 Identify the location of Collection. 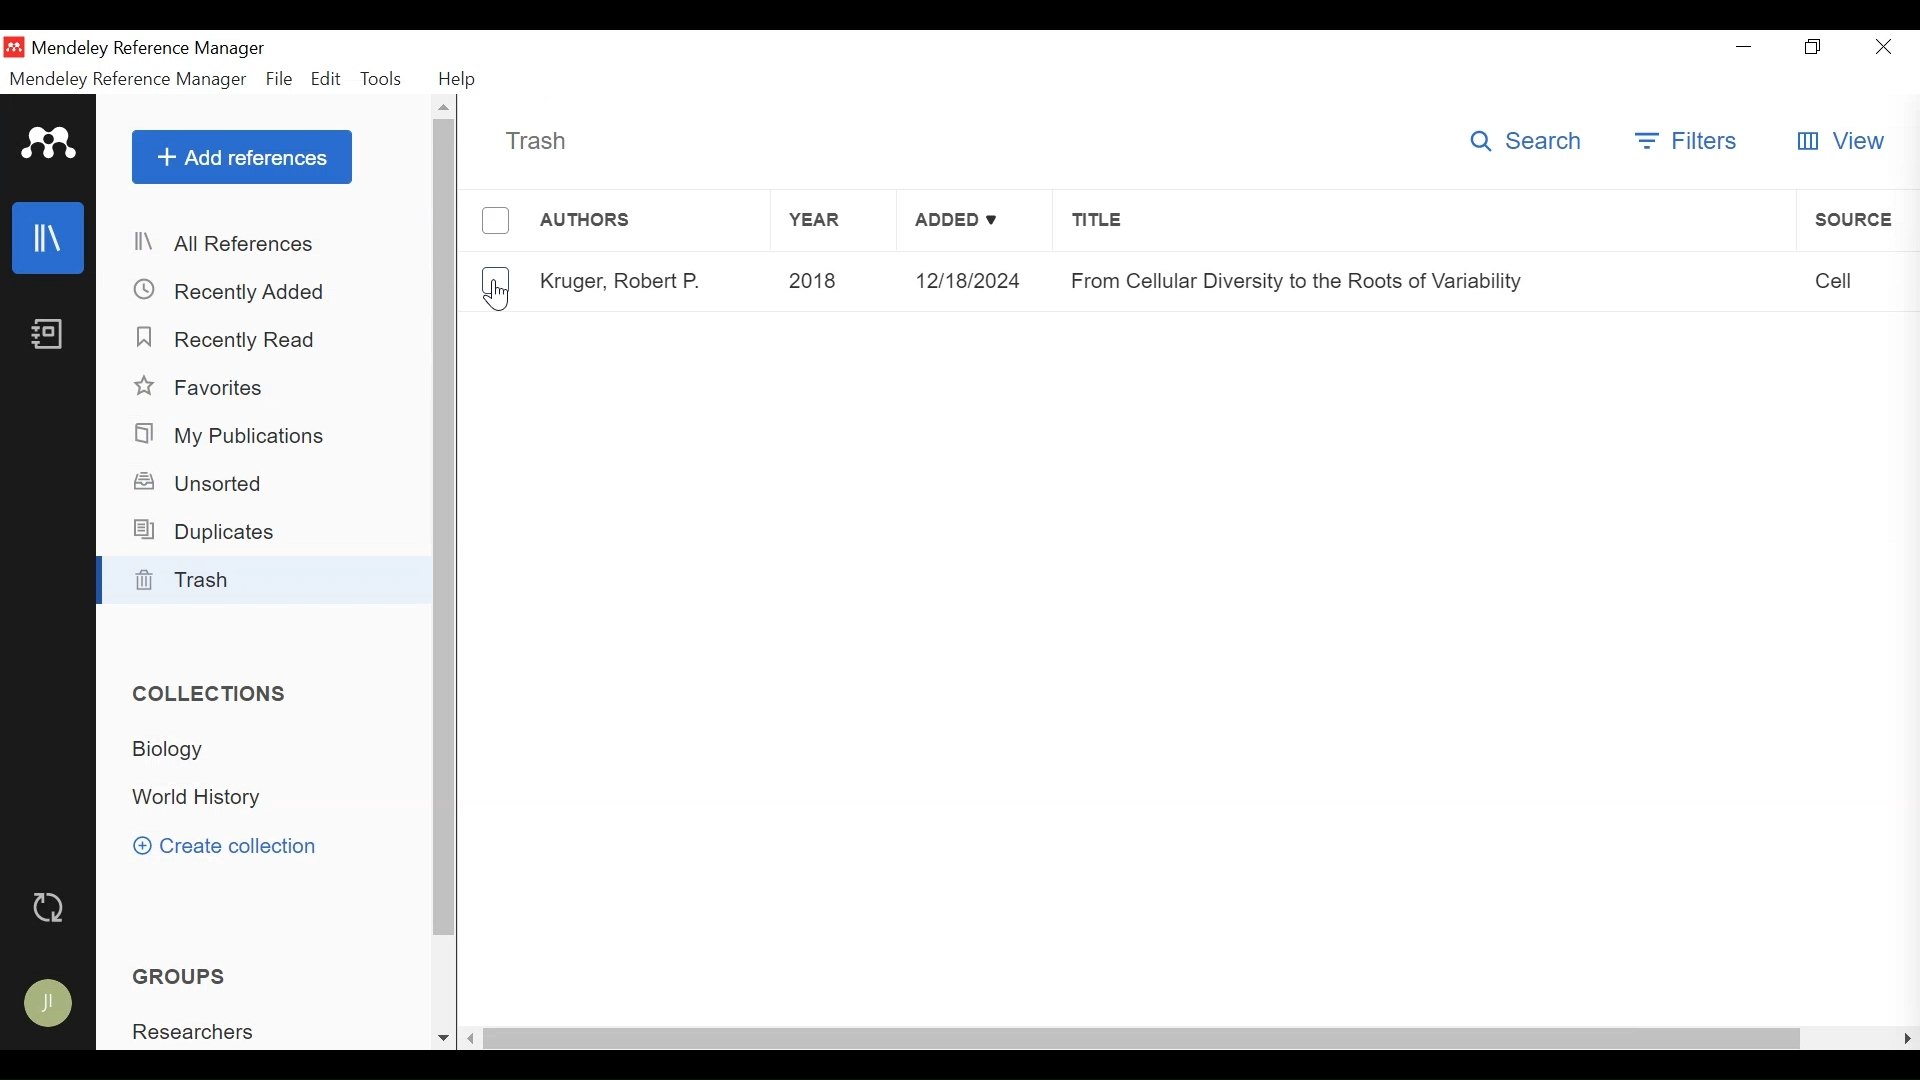
(181, 749).